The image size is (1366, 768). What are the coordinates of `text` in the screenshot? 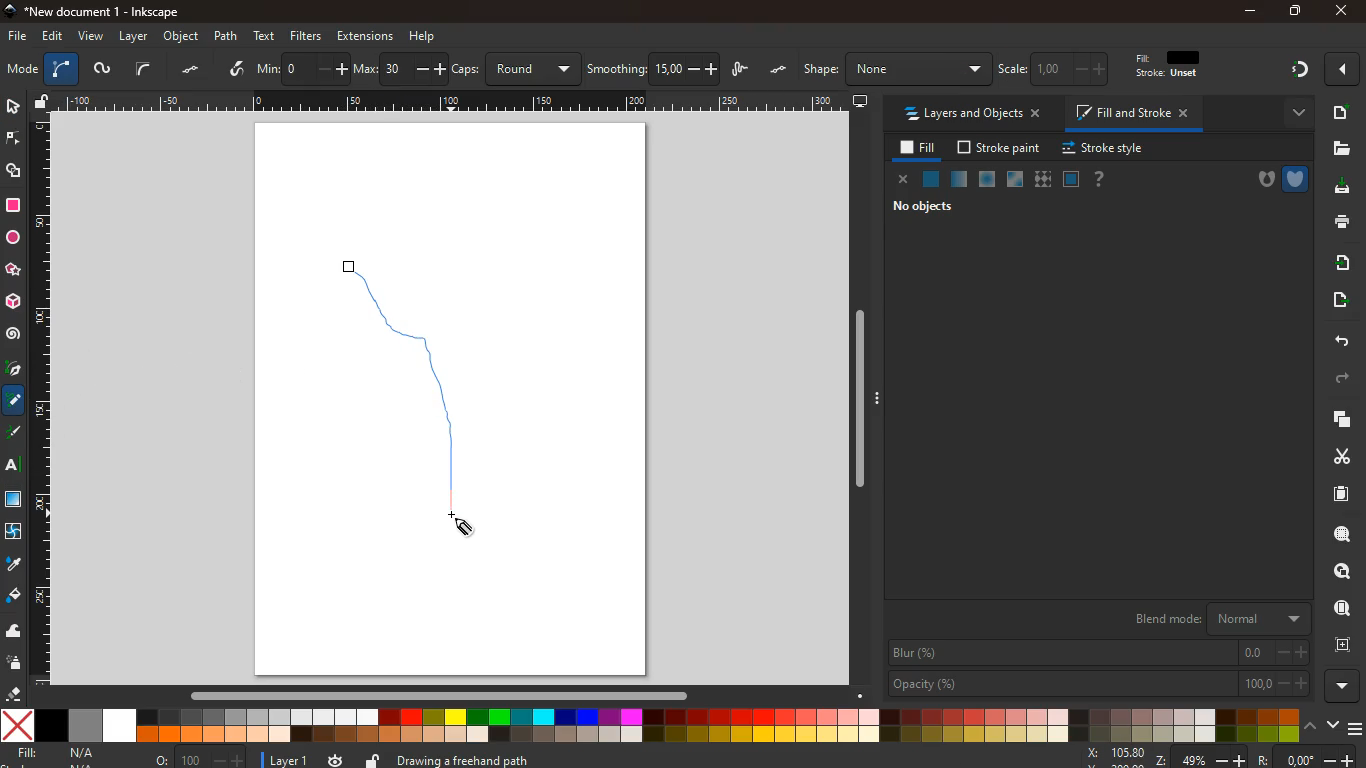 It's located at (266, 36).